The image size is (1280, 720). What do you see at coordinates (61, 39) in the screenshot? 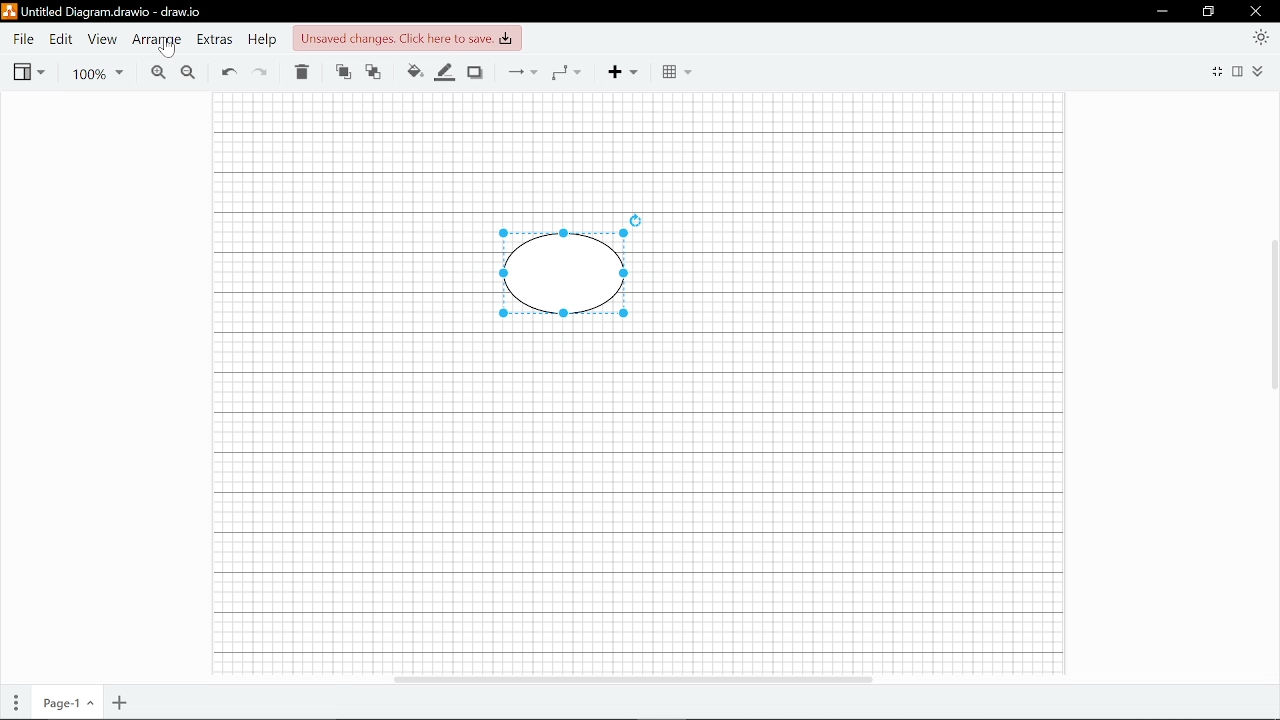
I see `Edit` at bounding box center [61, 39].